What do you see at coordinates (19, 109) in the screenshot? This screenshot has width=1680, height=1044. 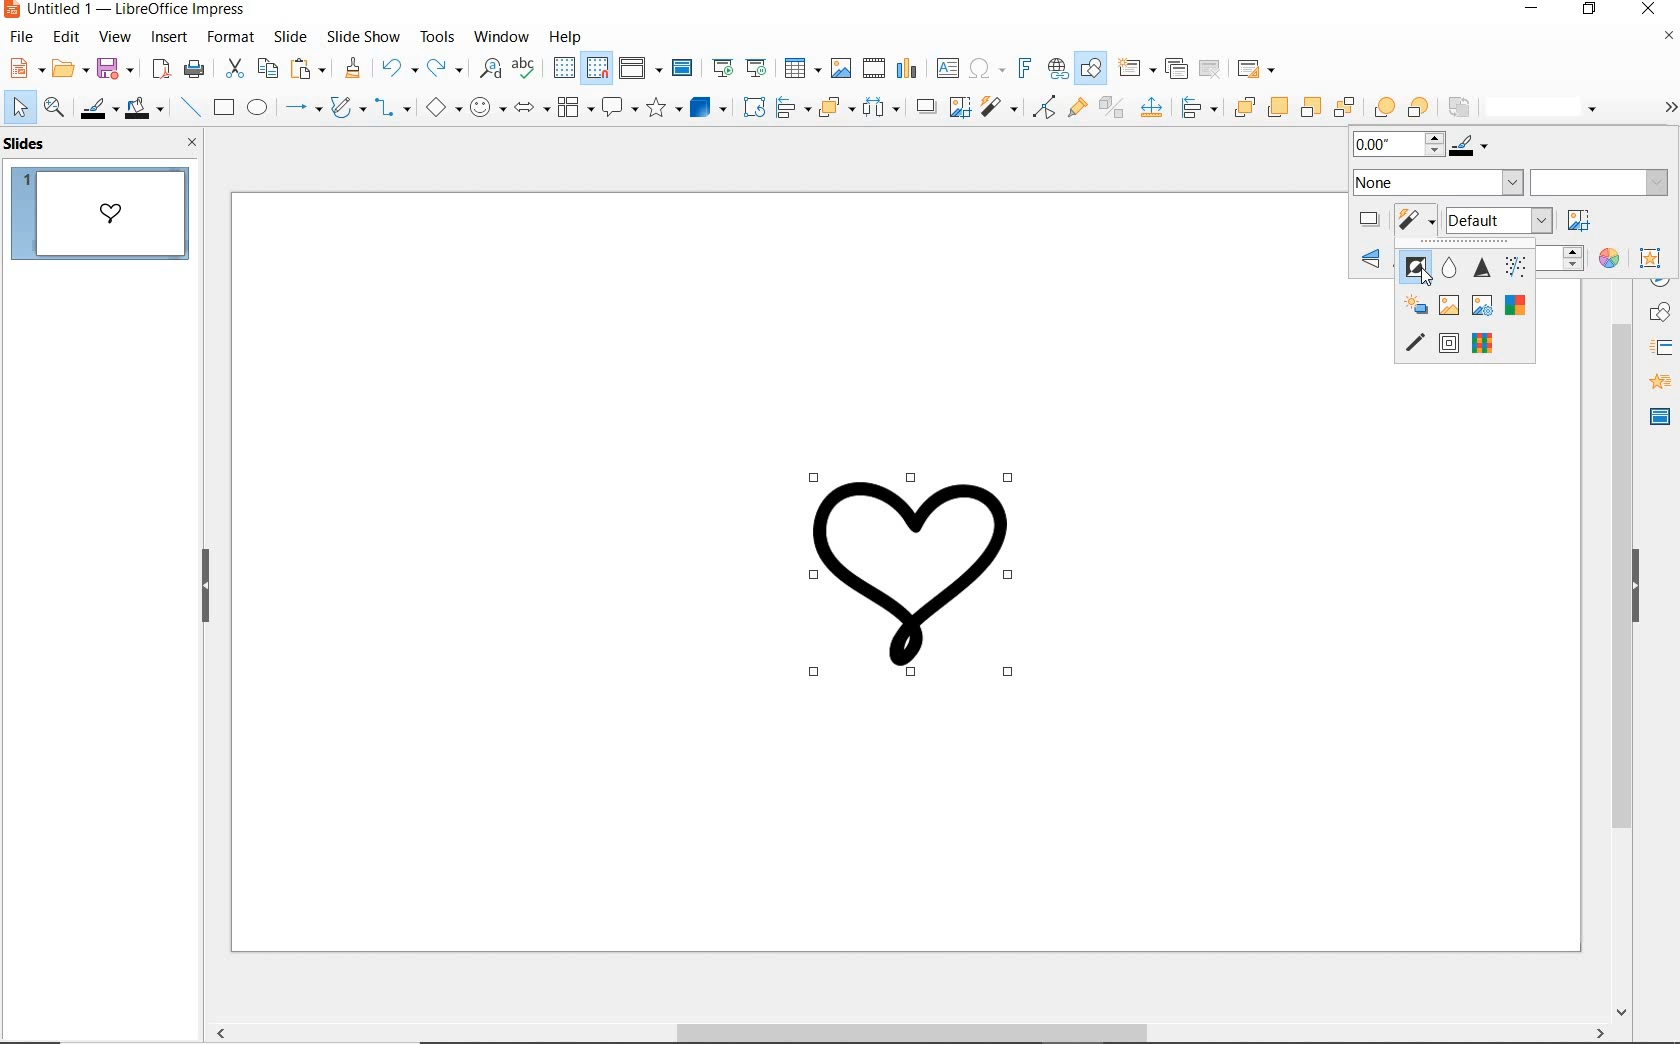 I see `select` at bounding box center [19, 109].